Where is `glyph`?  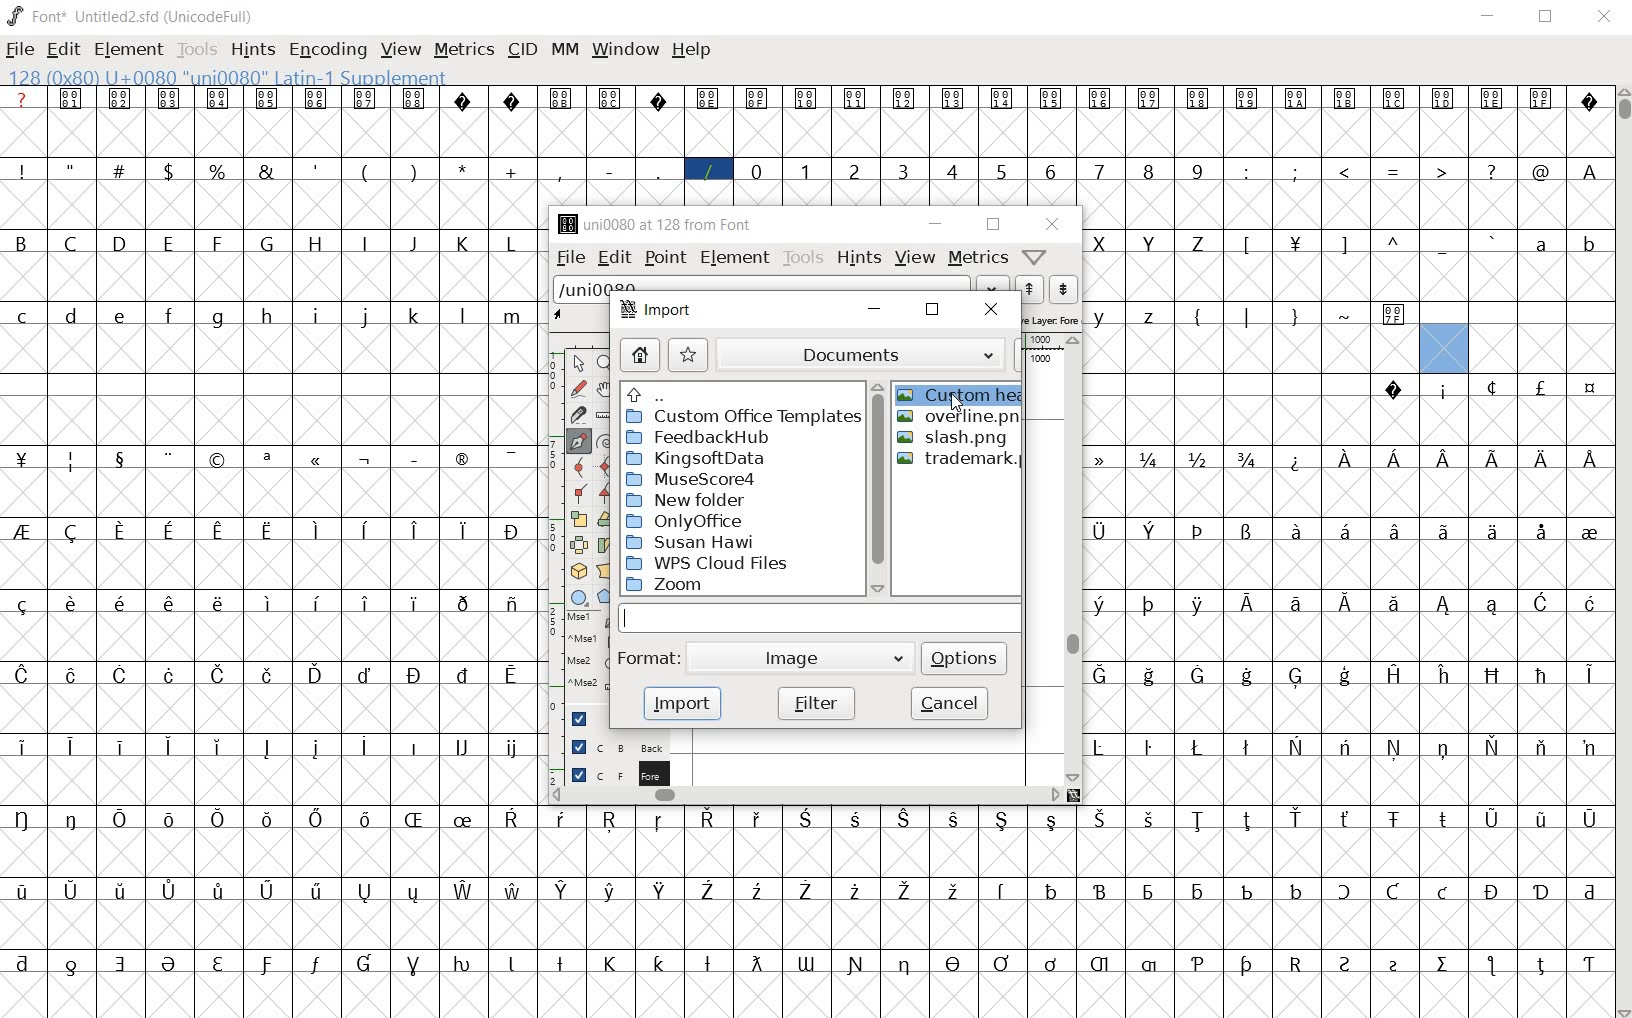
glyph is located at coordinates (317, 603).